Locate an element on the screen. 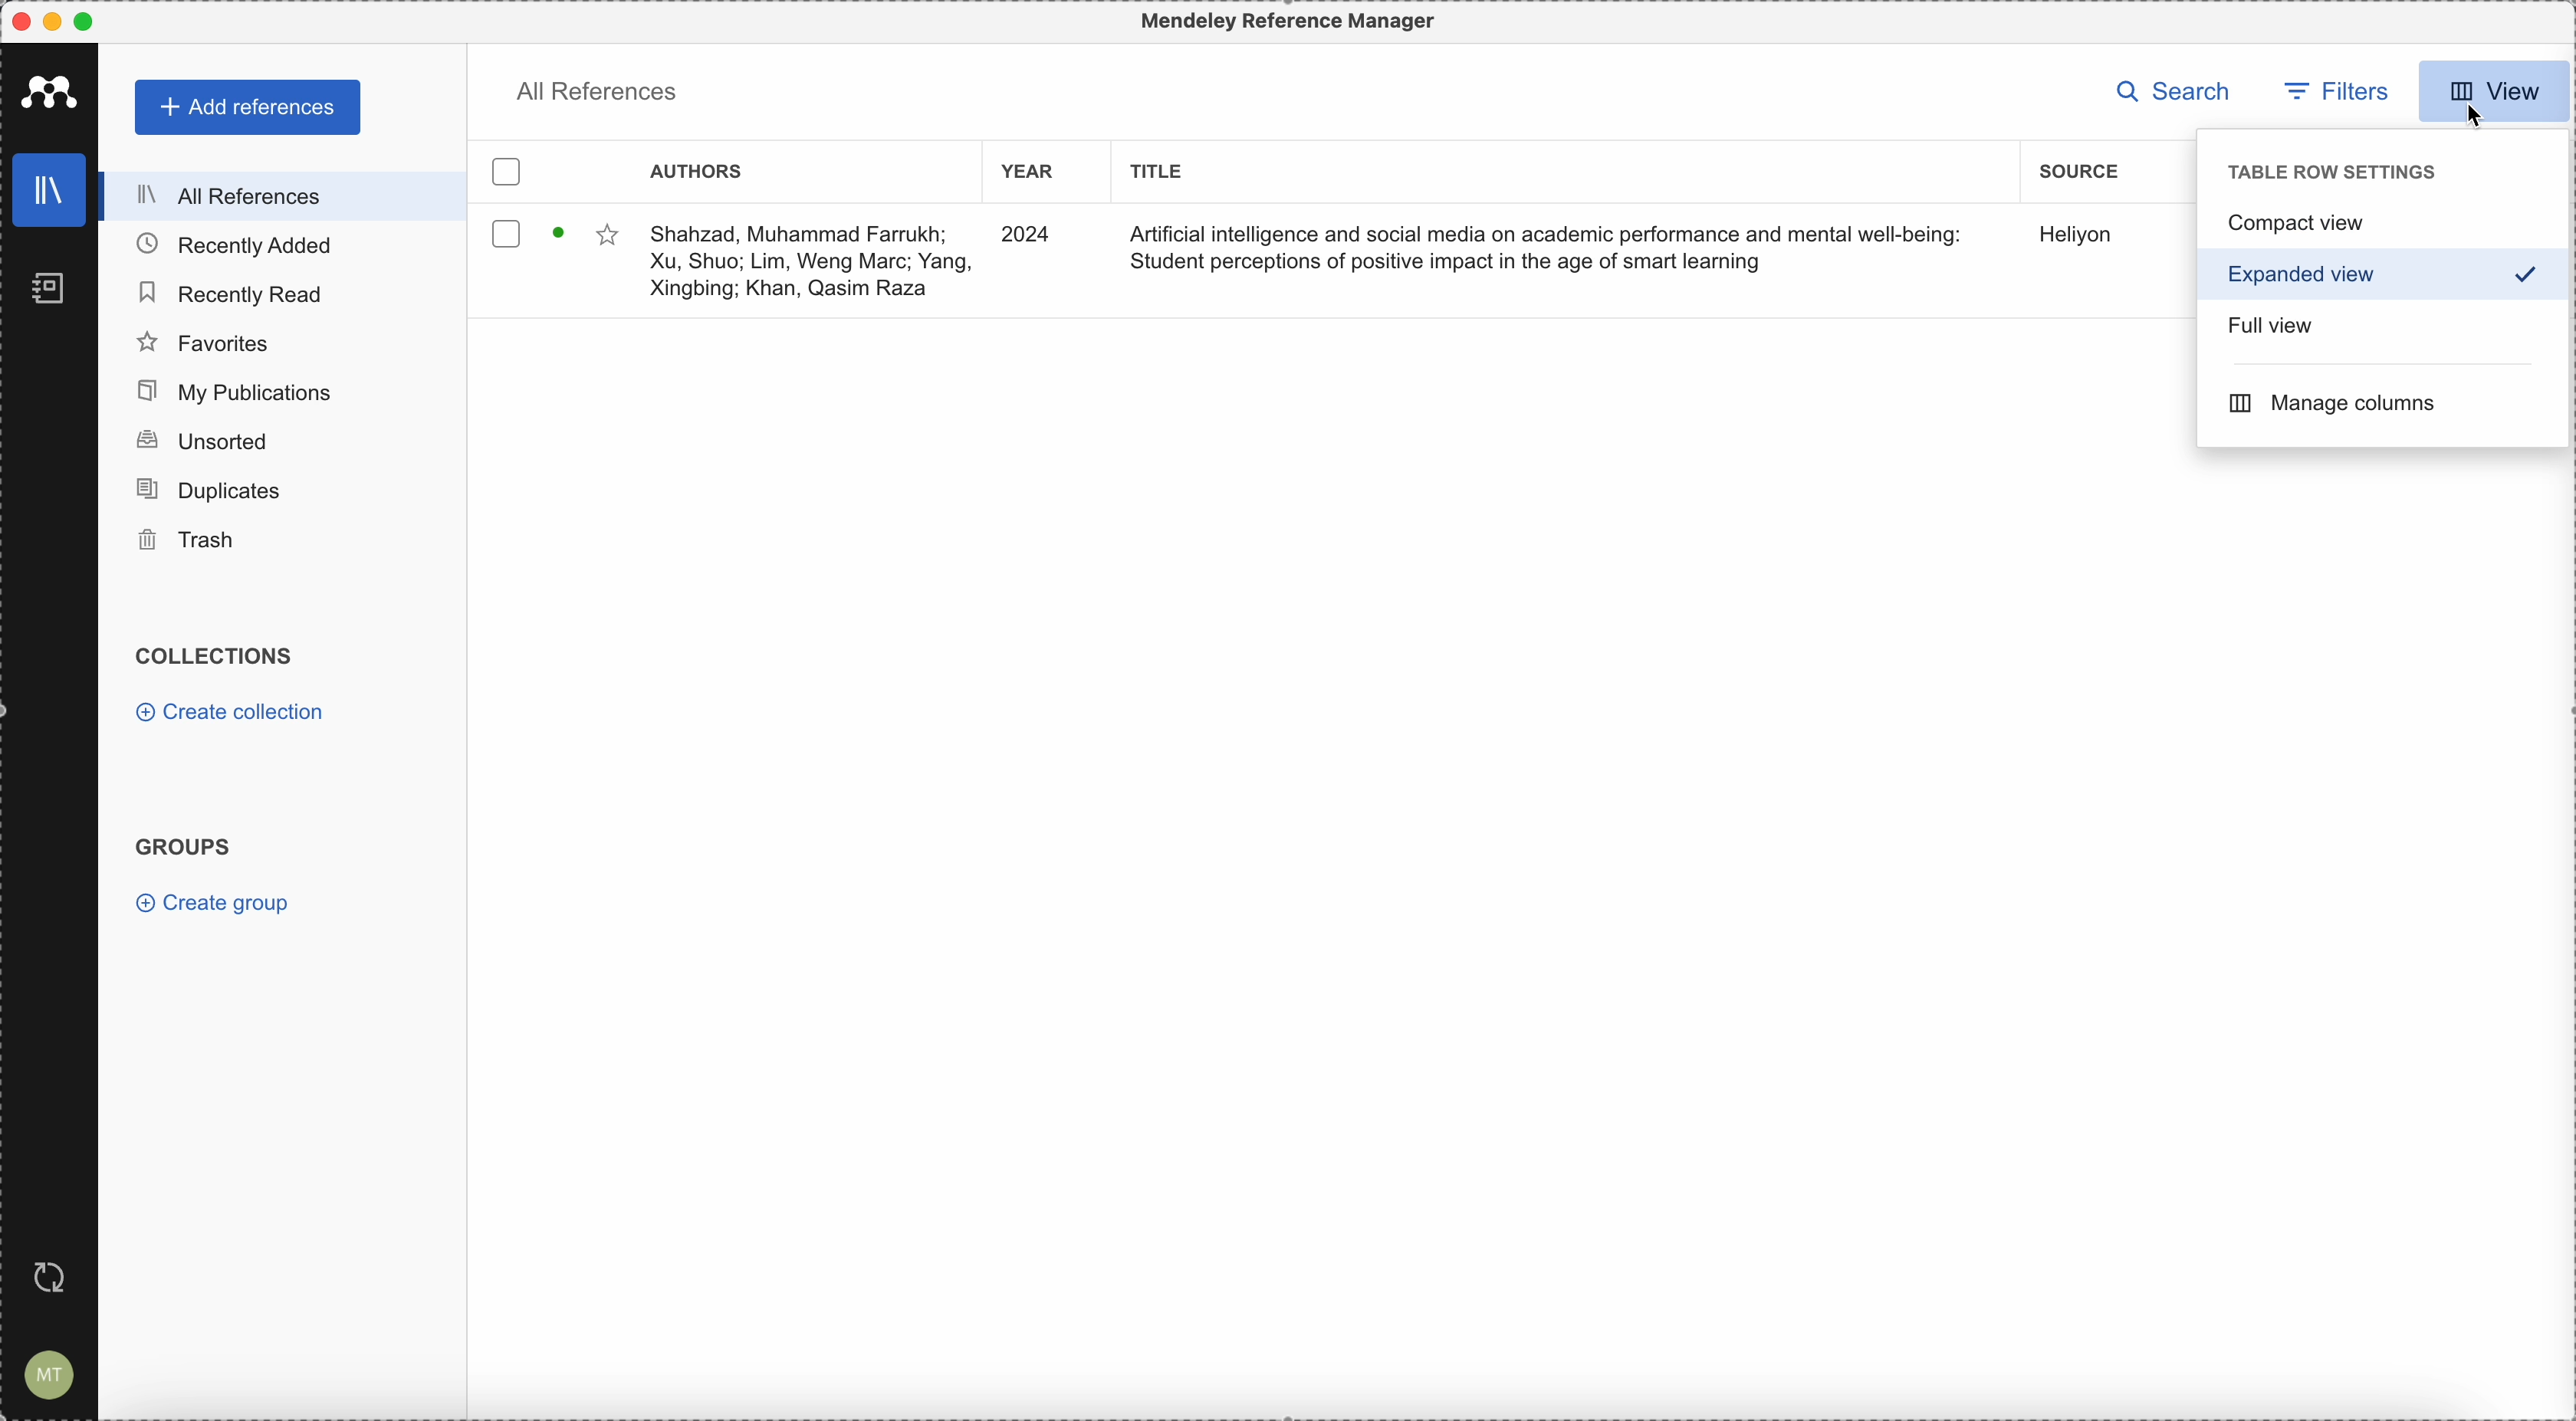 The image size is (2576, 1421). expanded view selected is located at coordinates (2388, 277).